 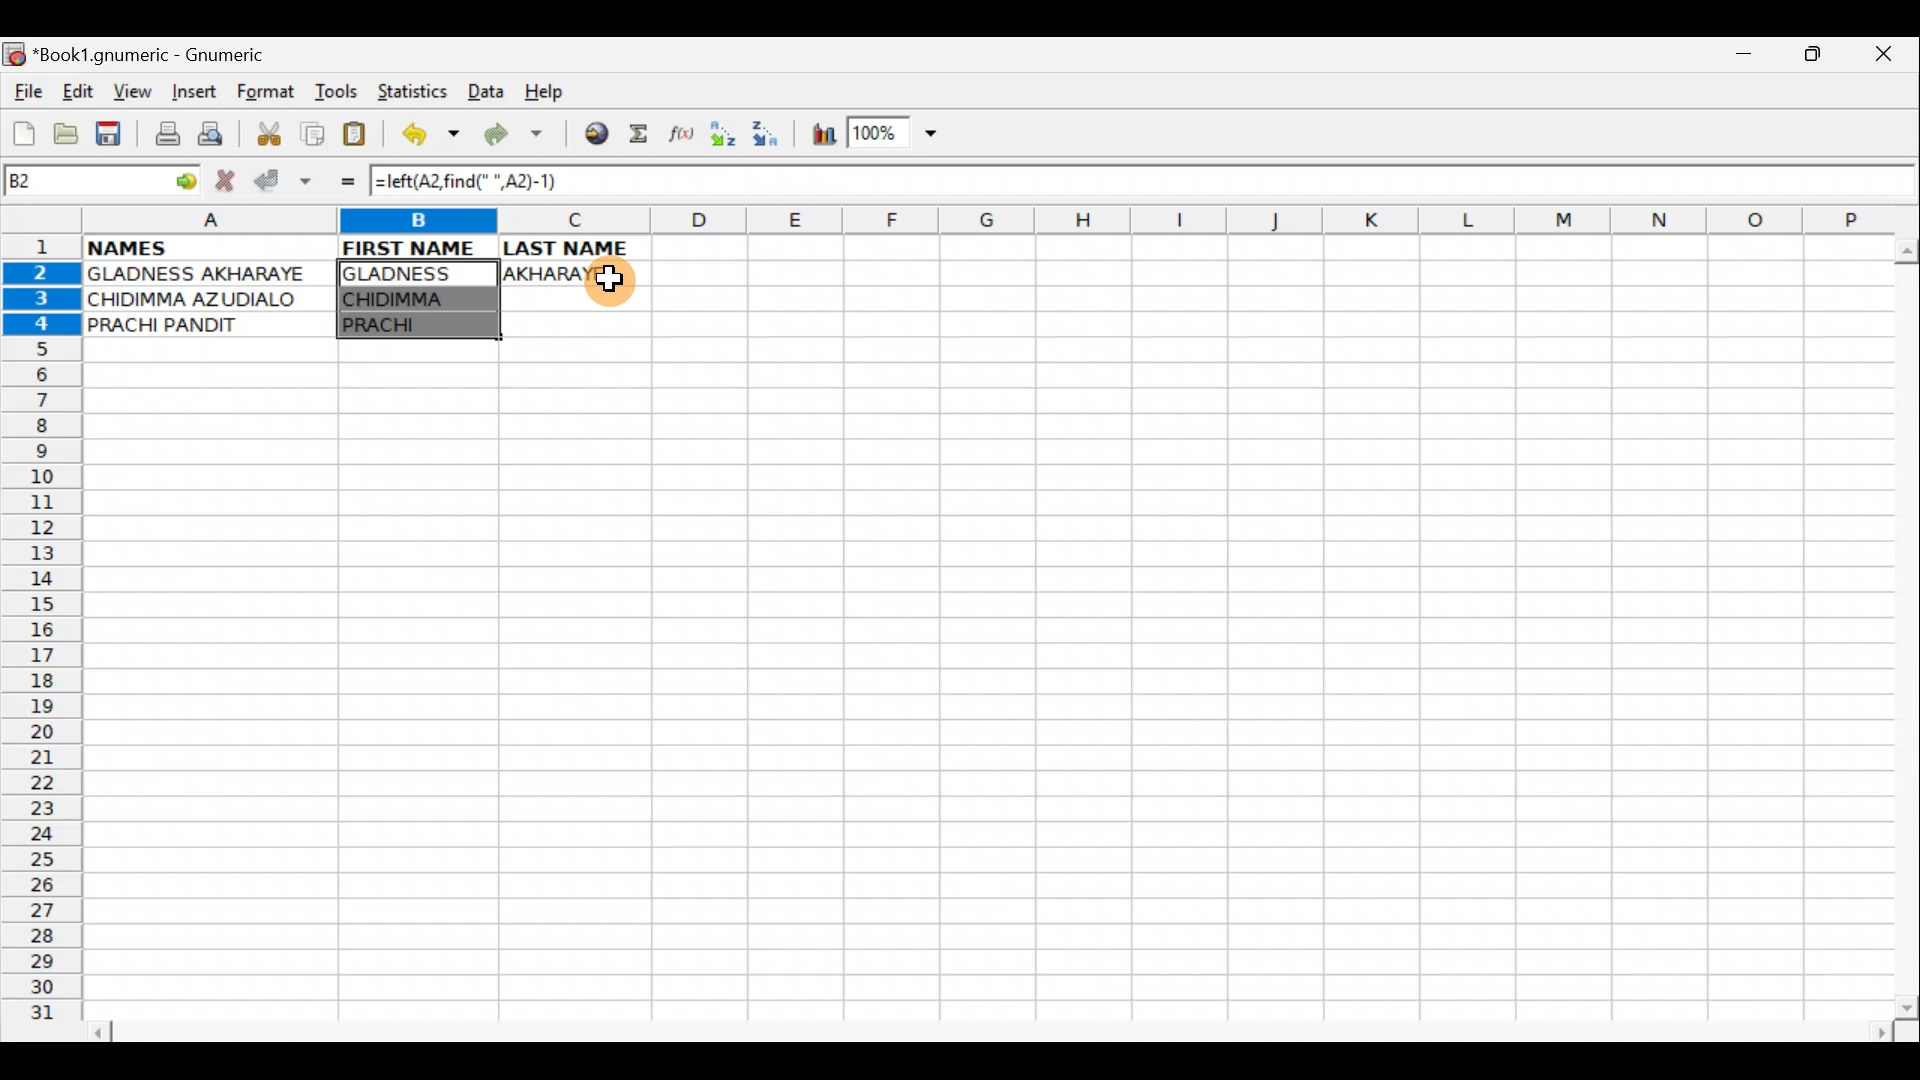 I want to click on Help, so click(x=545, y=92).